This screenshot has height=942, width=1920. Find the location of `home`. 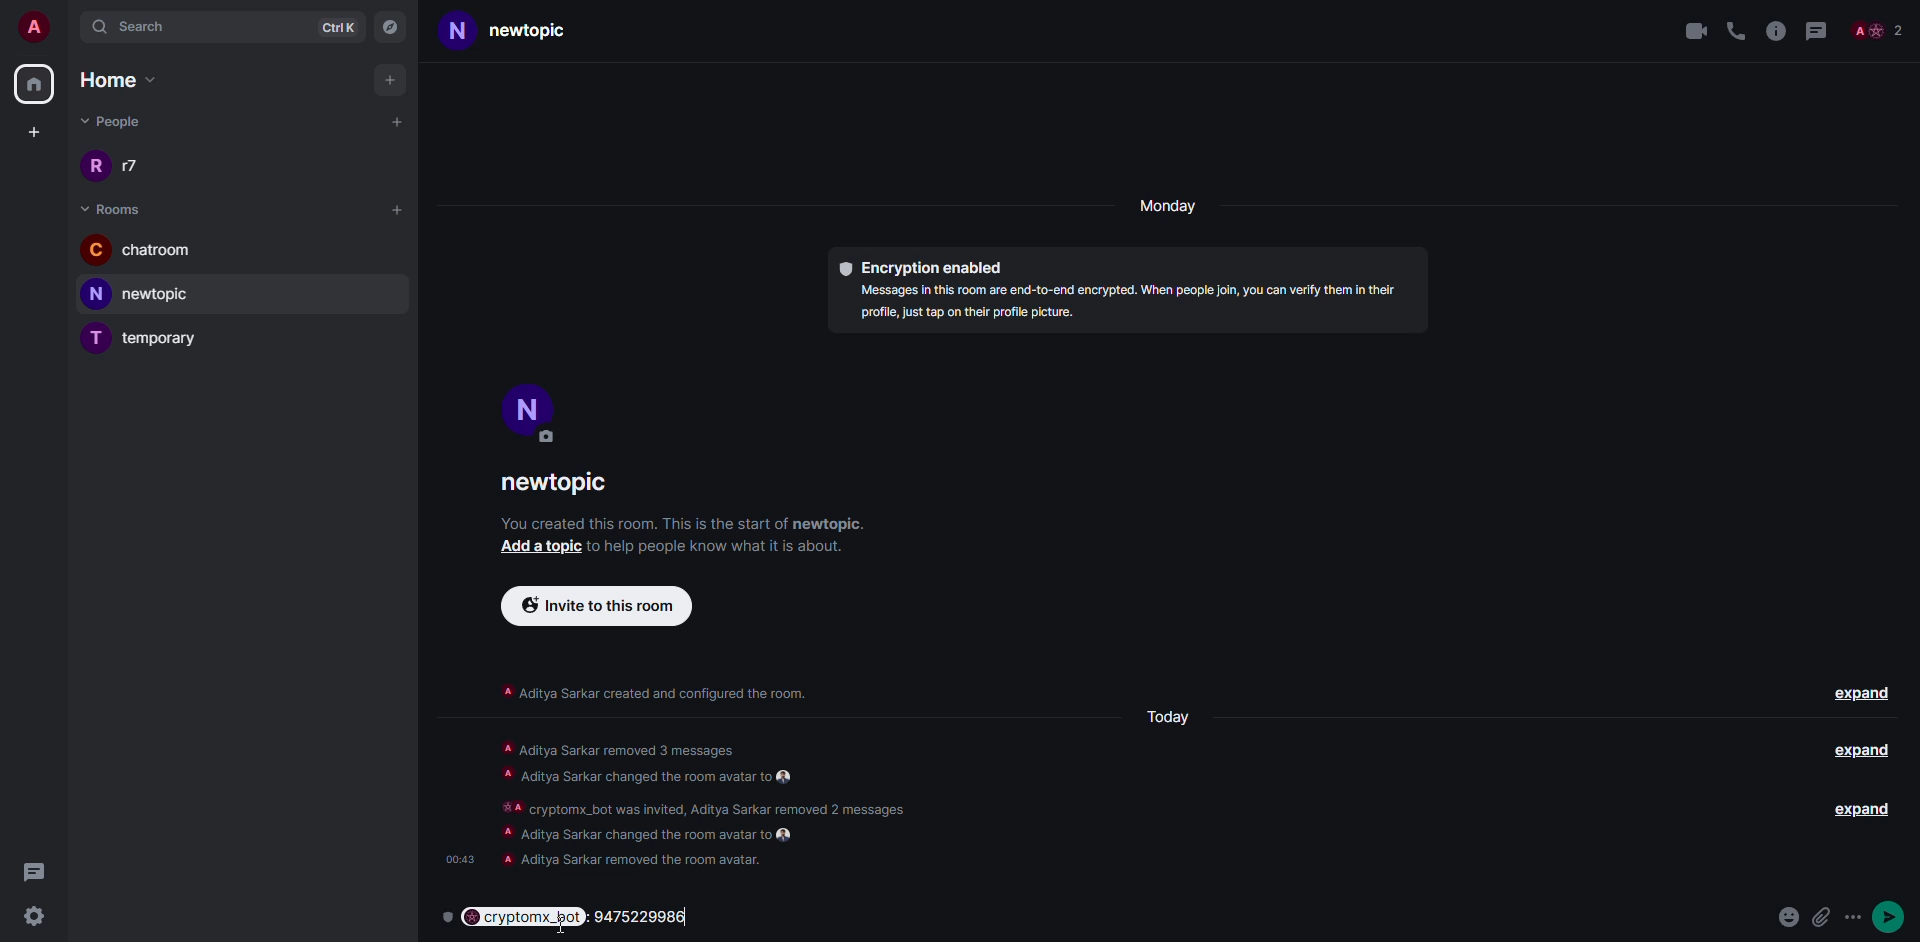

home is located at coordinates (33, 85).